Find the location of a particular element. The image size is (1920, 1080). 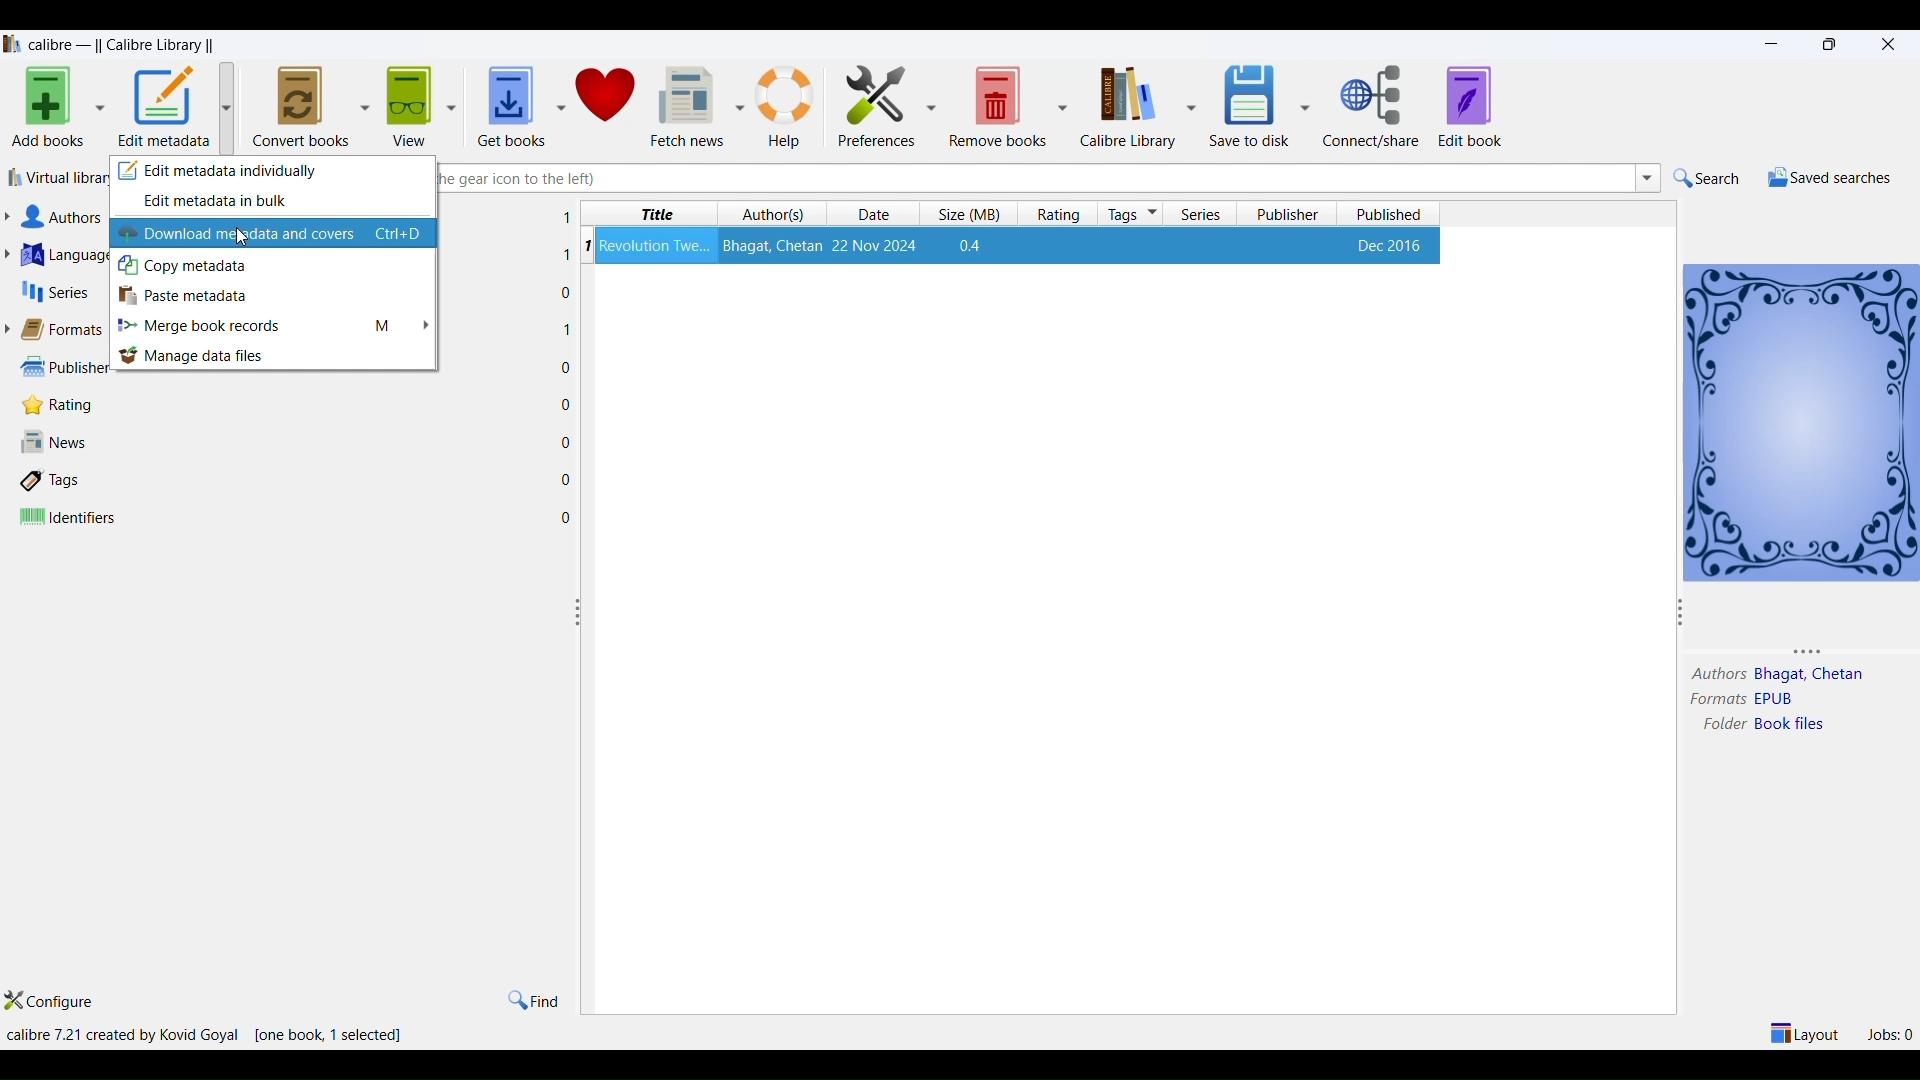

author is located at coordinates (1714, 673).